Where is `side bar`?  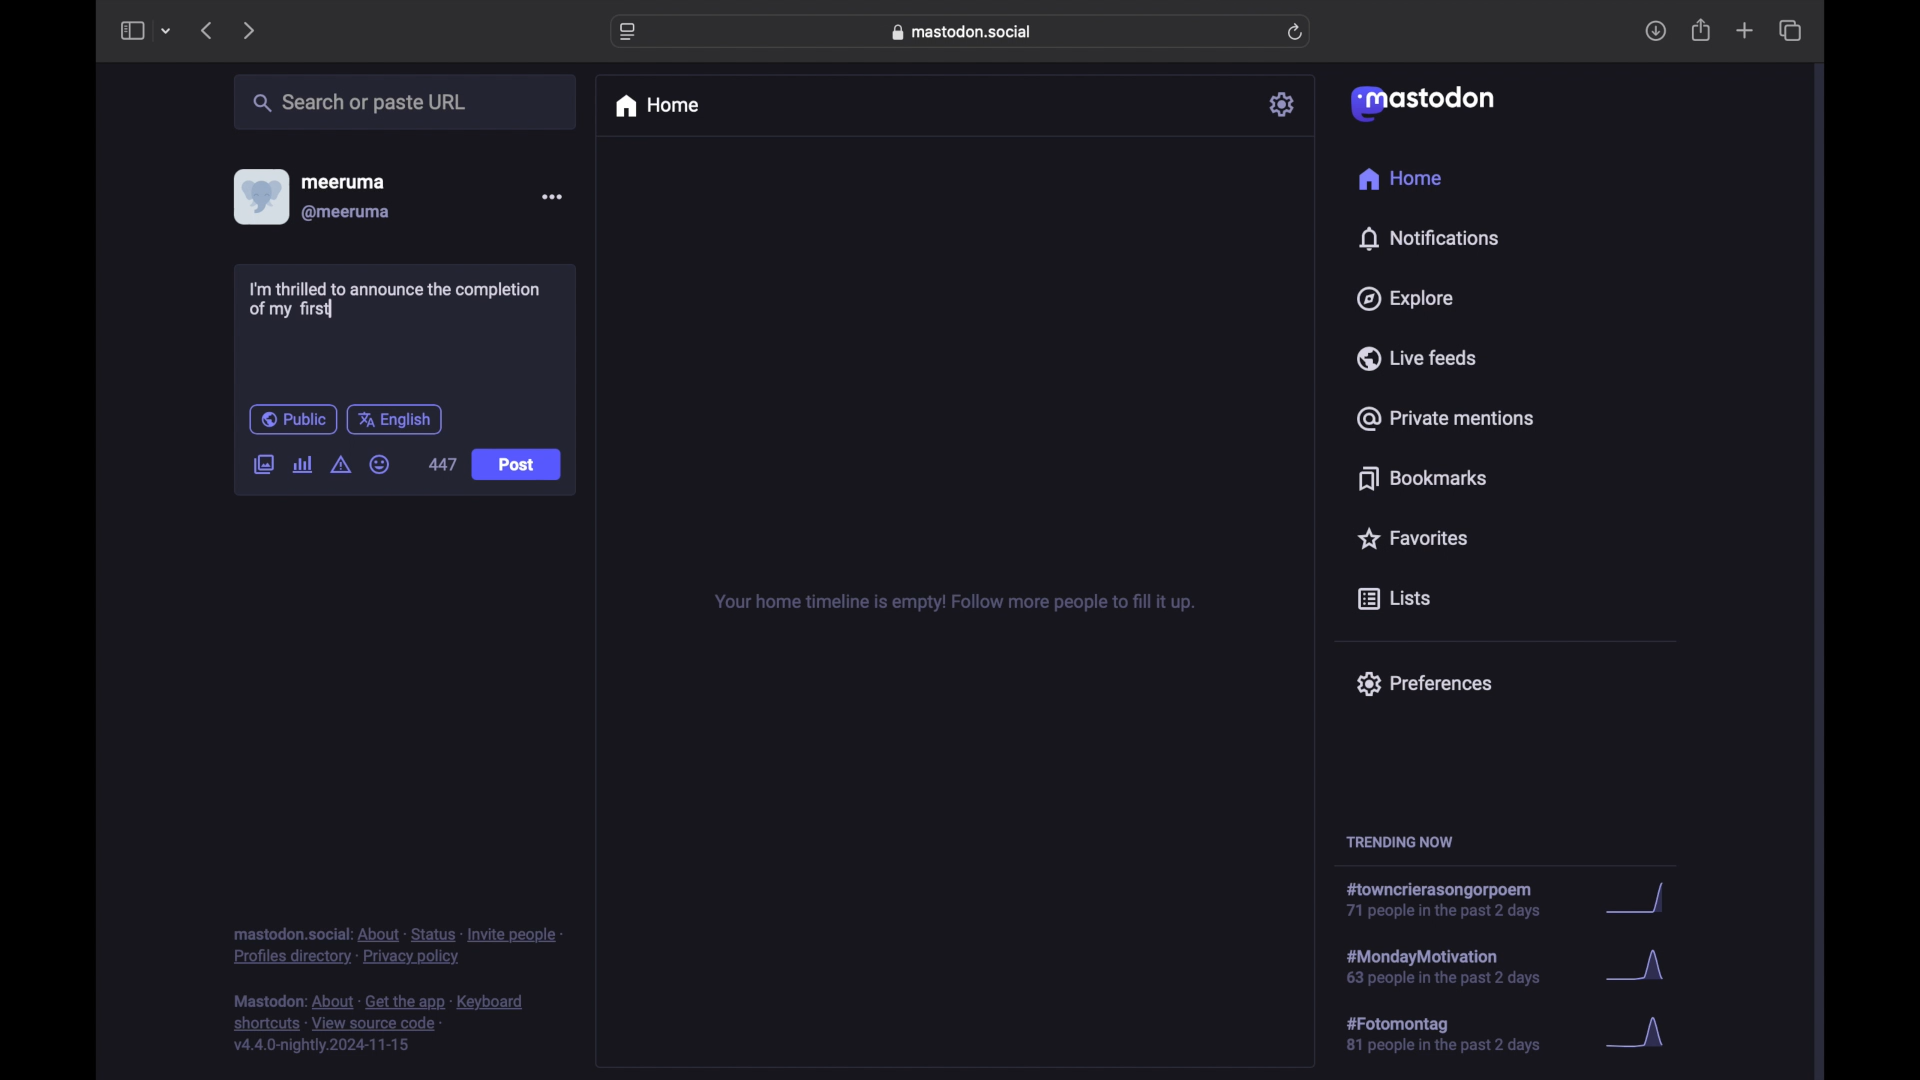 side bar is located at coordinates (131, 30).